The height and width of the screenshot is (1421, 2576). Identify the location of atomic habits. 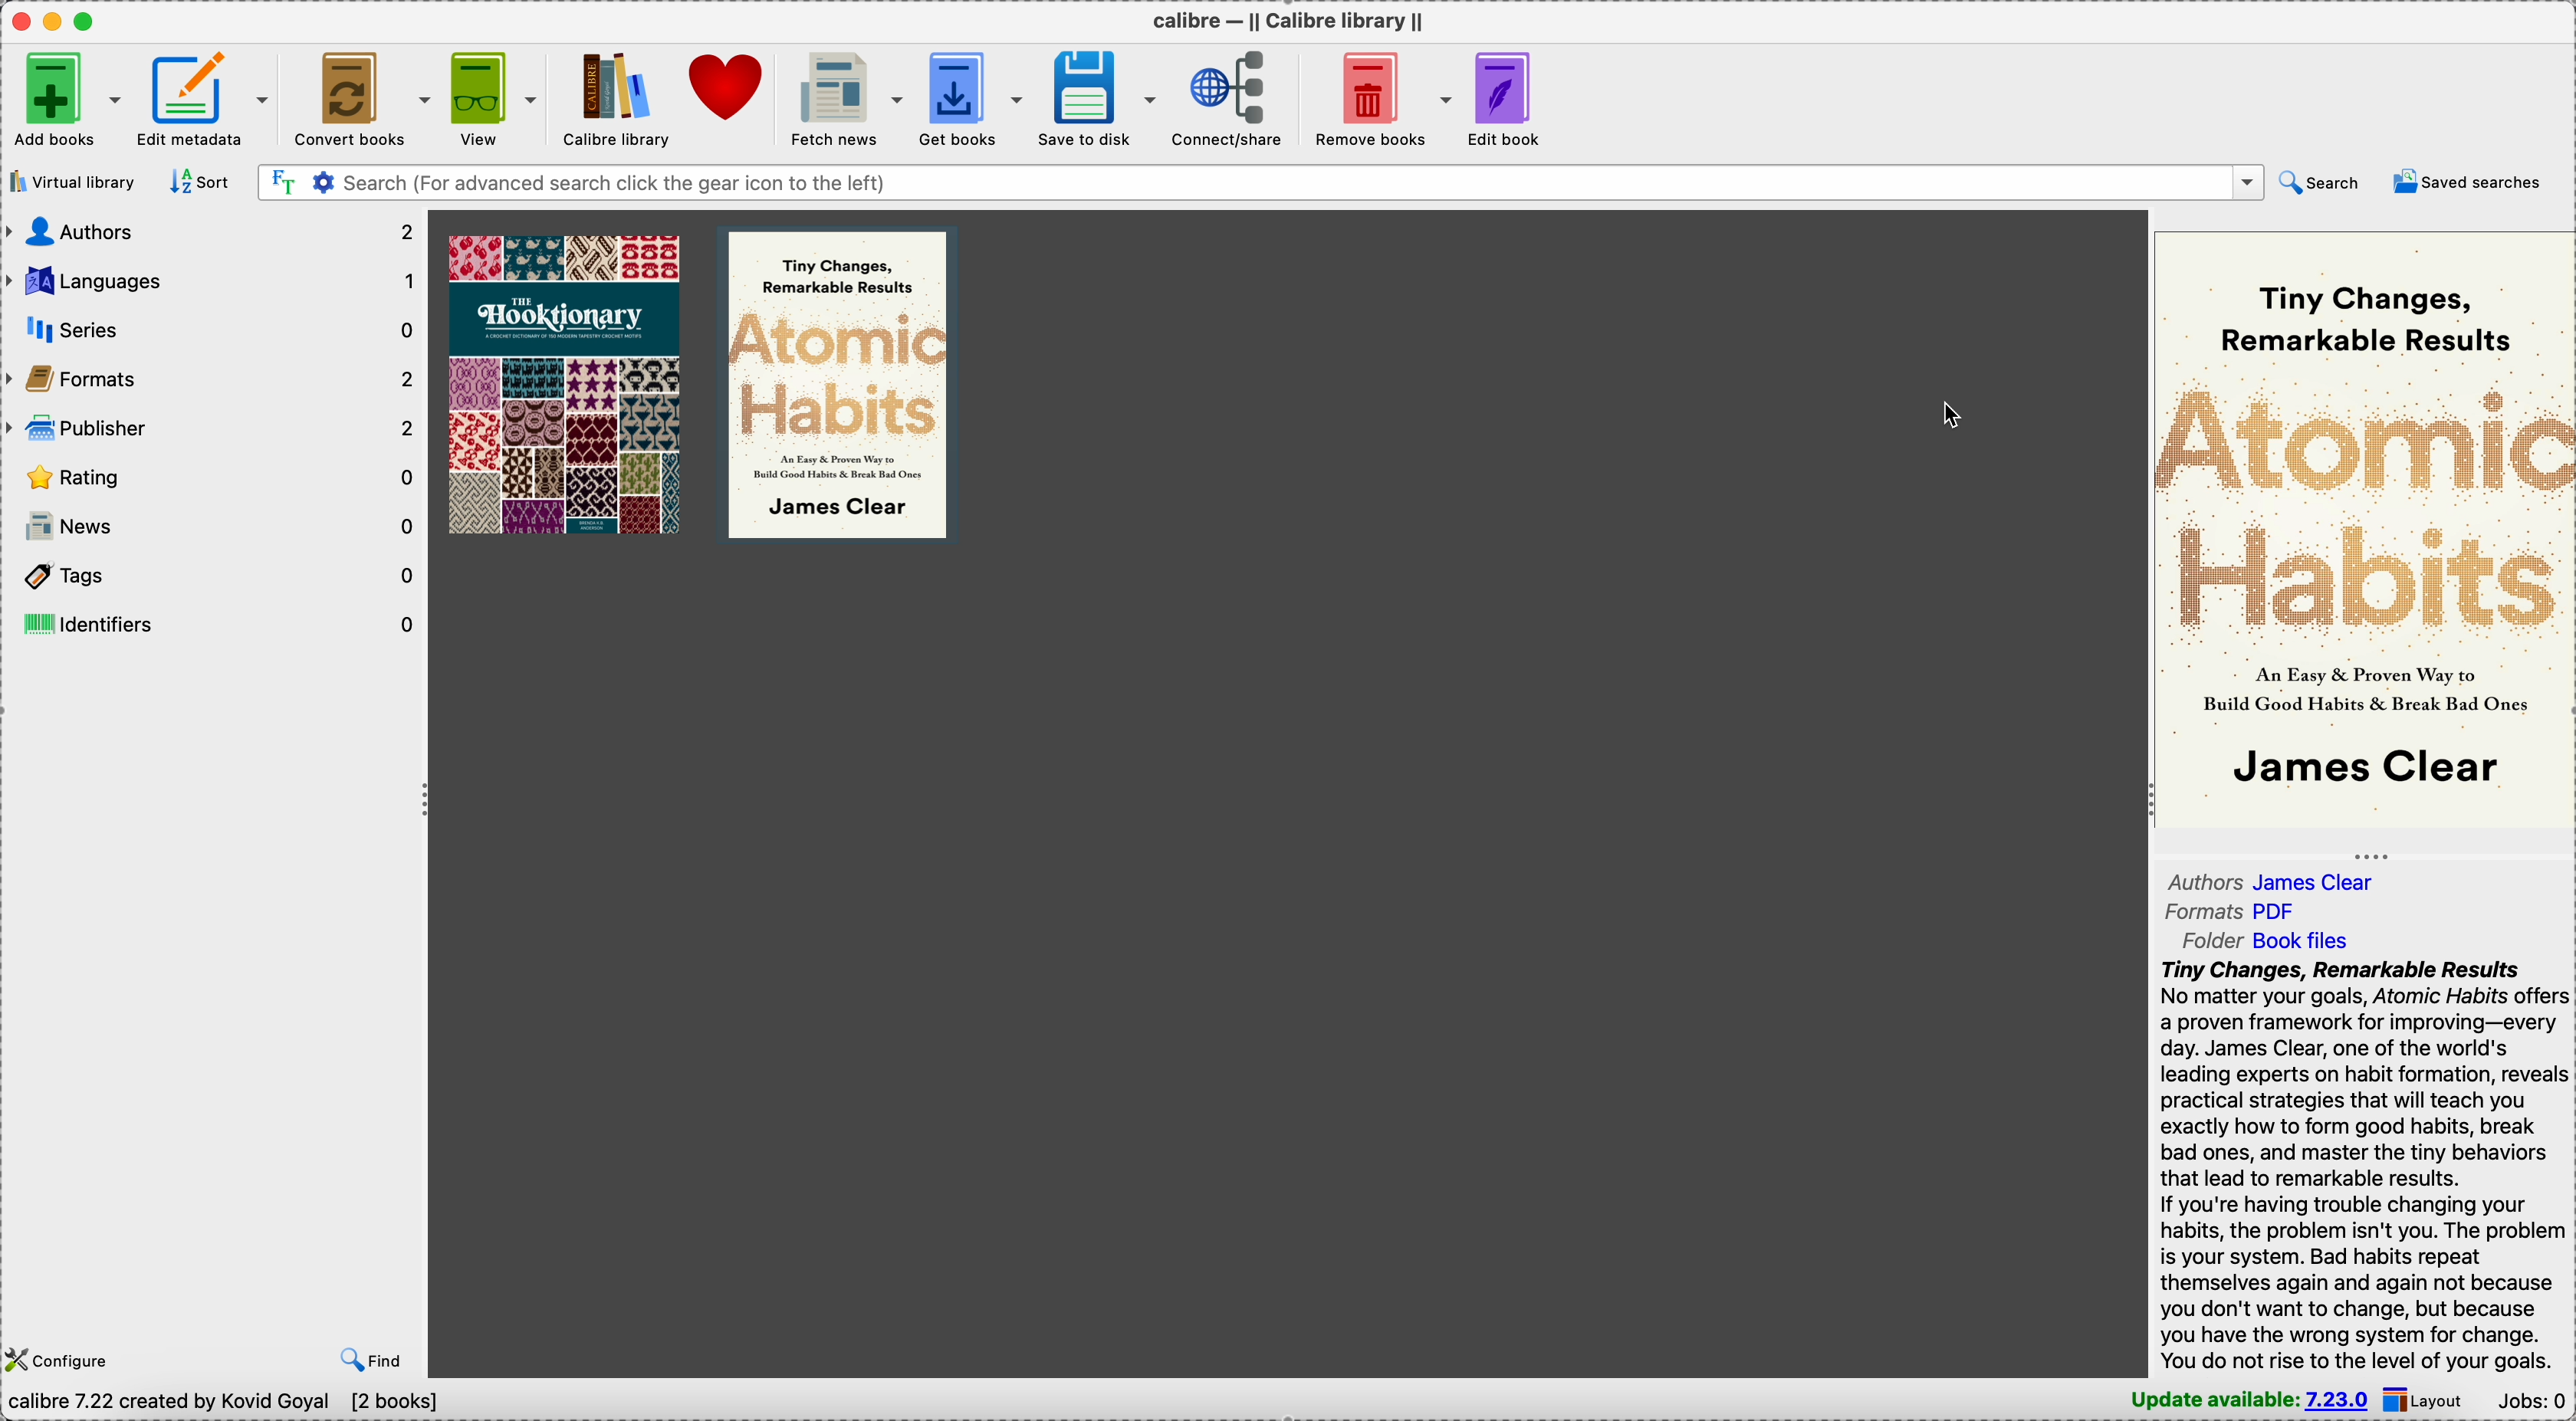
(2364, 509).